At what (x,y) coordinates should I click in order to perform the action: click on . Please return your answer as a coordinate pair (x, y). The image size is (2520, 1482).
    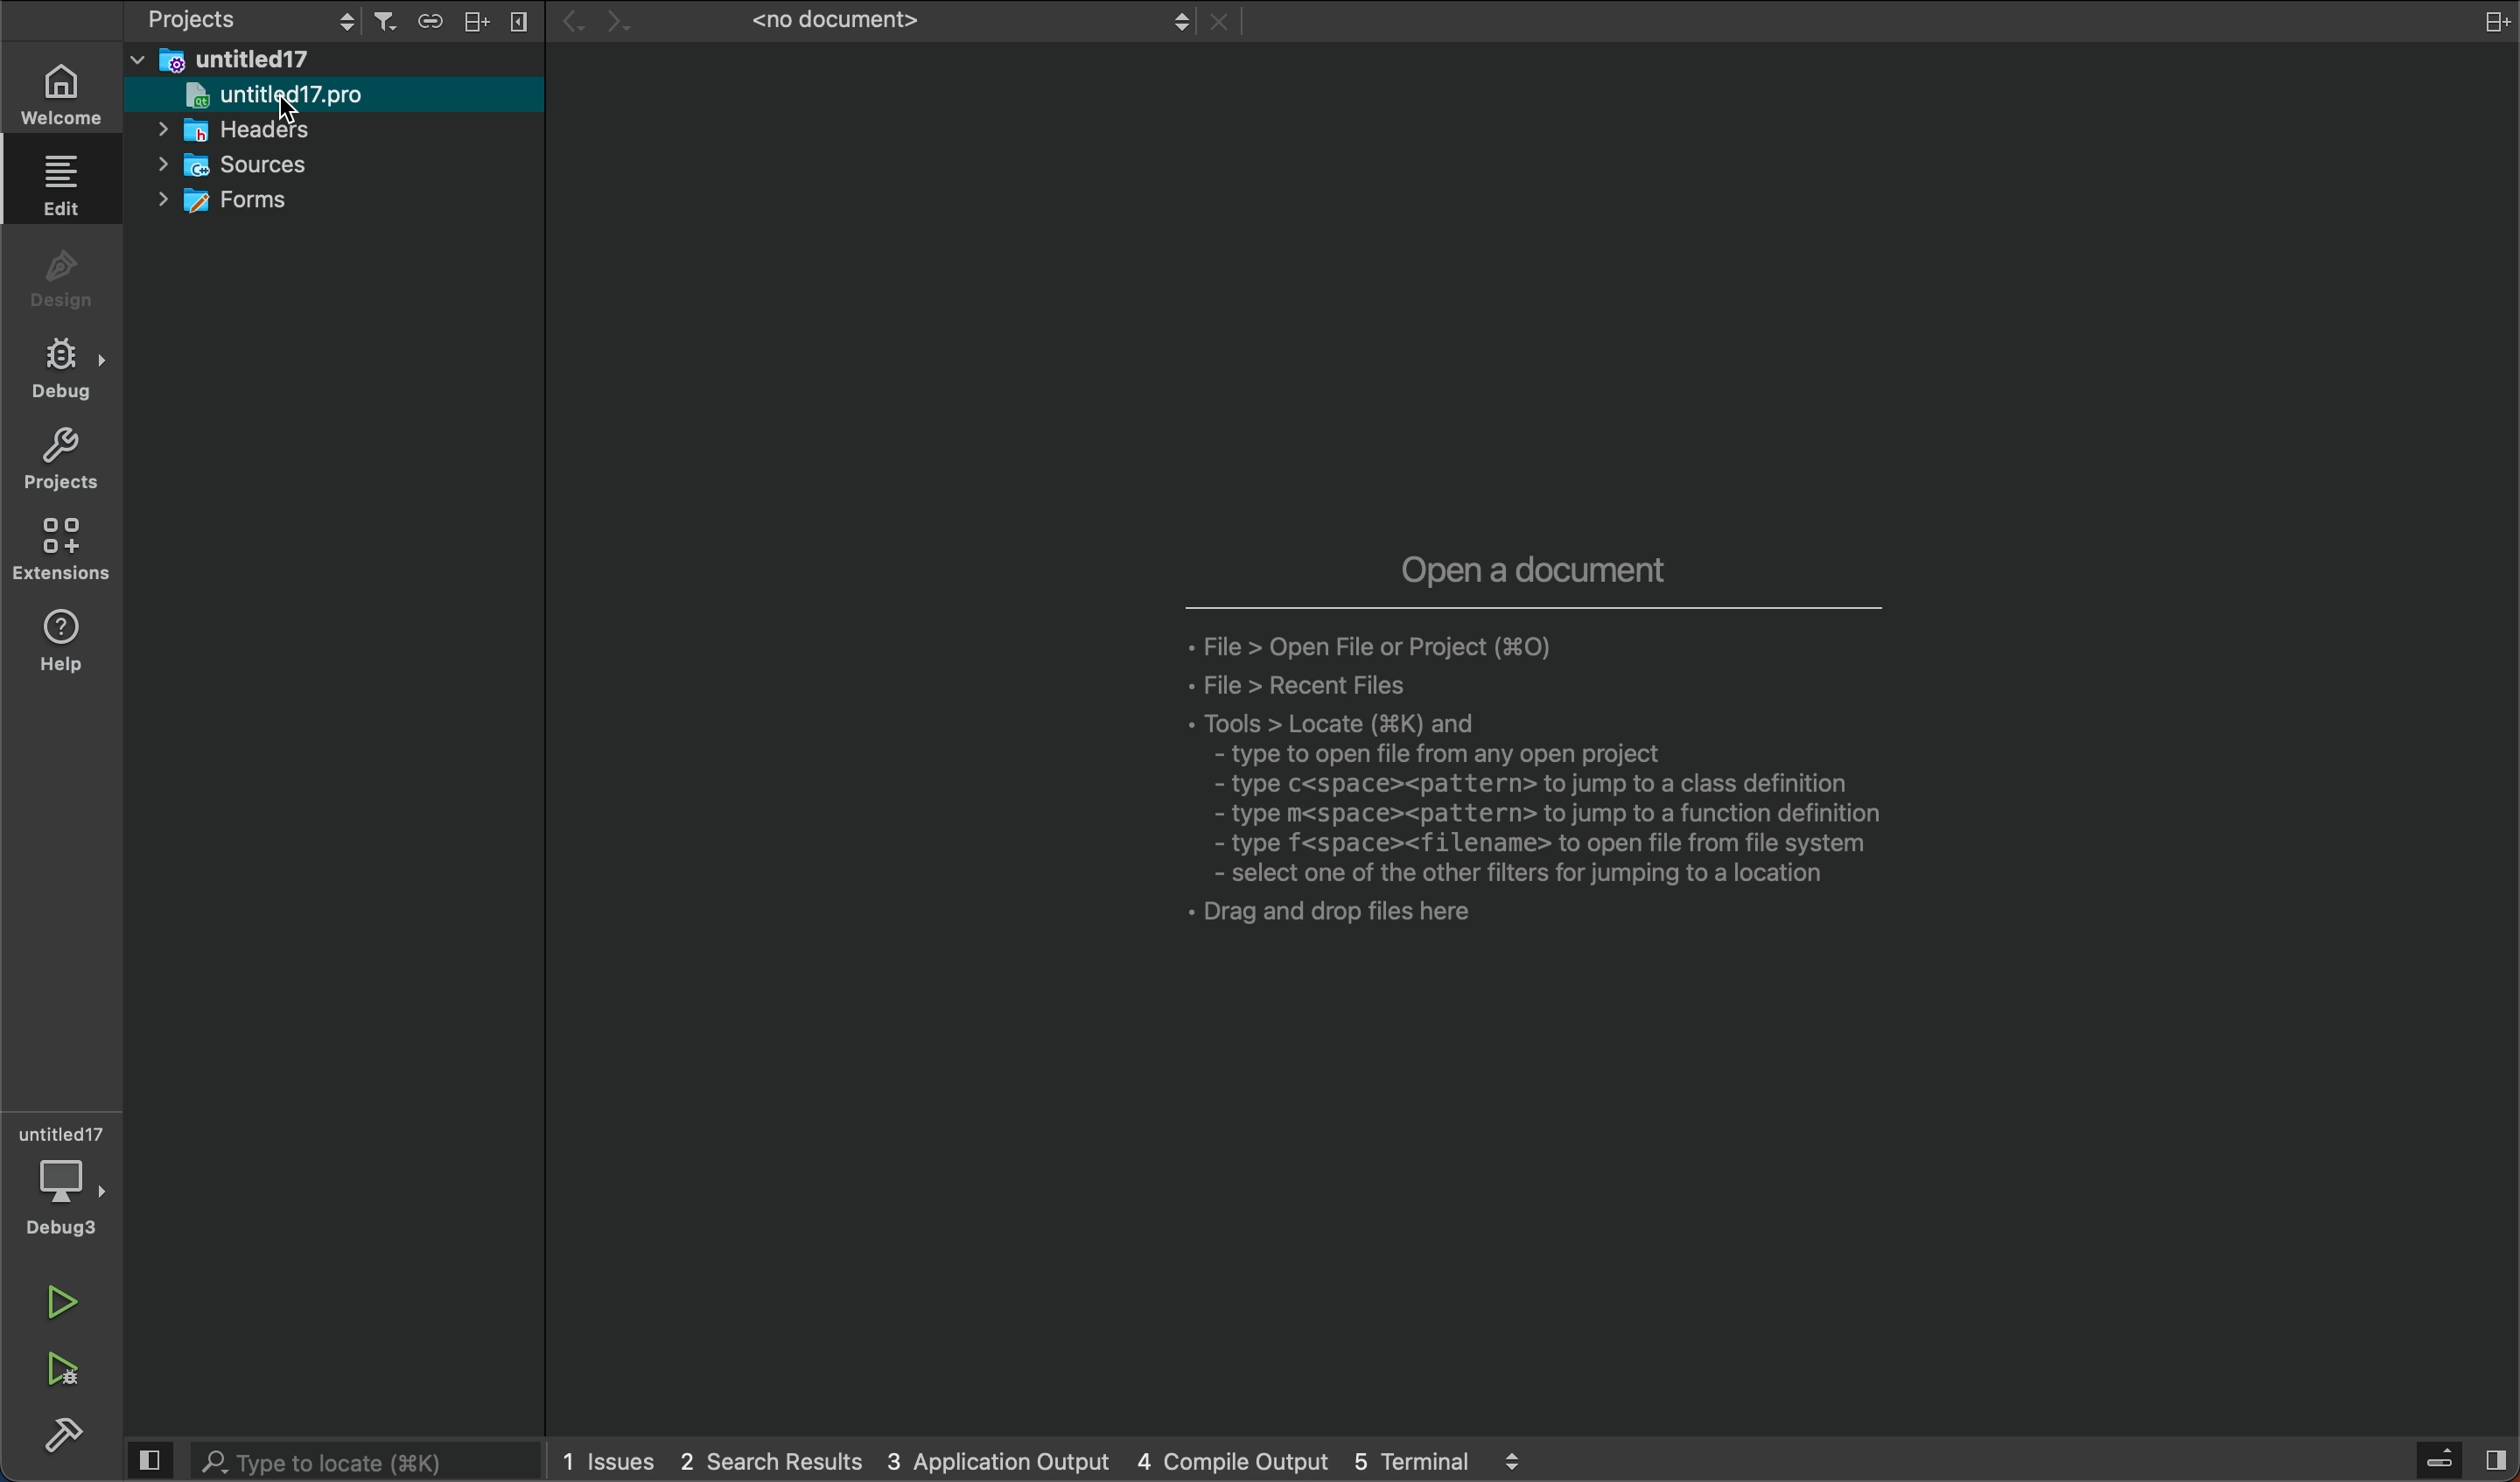
    Looking at the image, I should click on (434, 21).